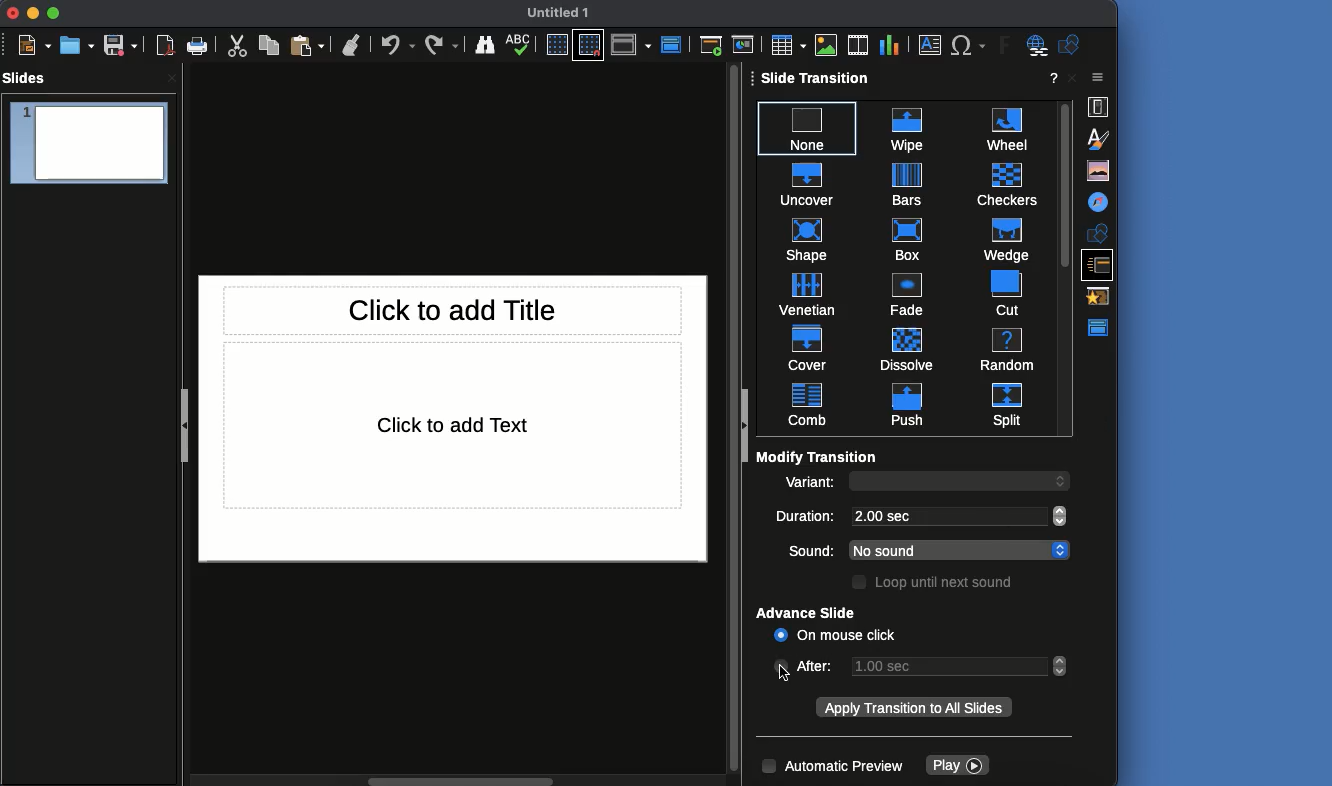 Image resolution: width=1332 pixels, height=786 pixels. What do you see at coordinates (1099, 105) in the screenshot?
I see `Properties` at bounding box center [1099, 105].